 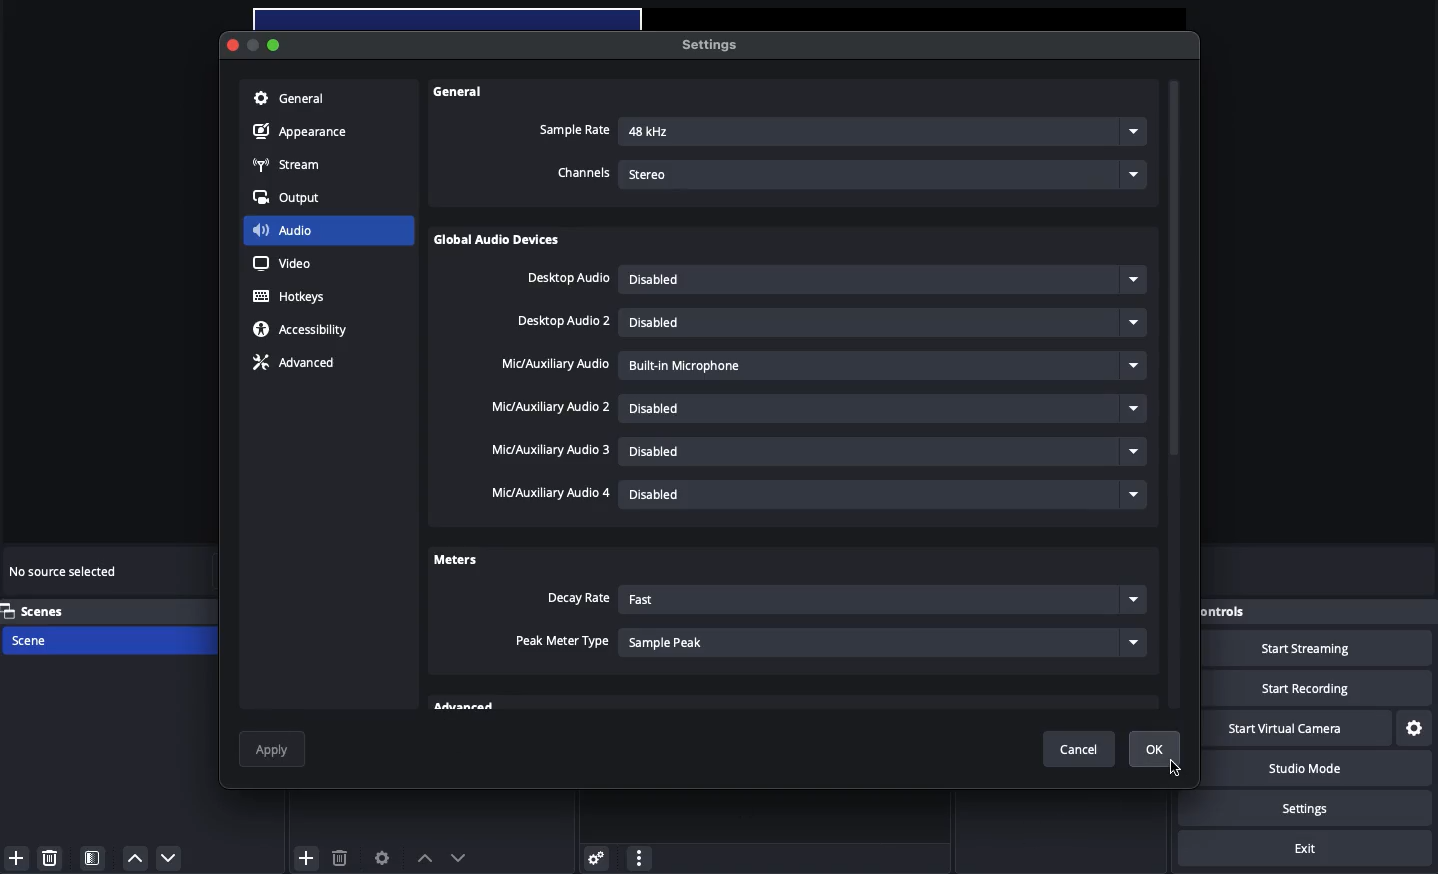 I want to click on General, so click(x=461, y=92).